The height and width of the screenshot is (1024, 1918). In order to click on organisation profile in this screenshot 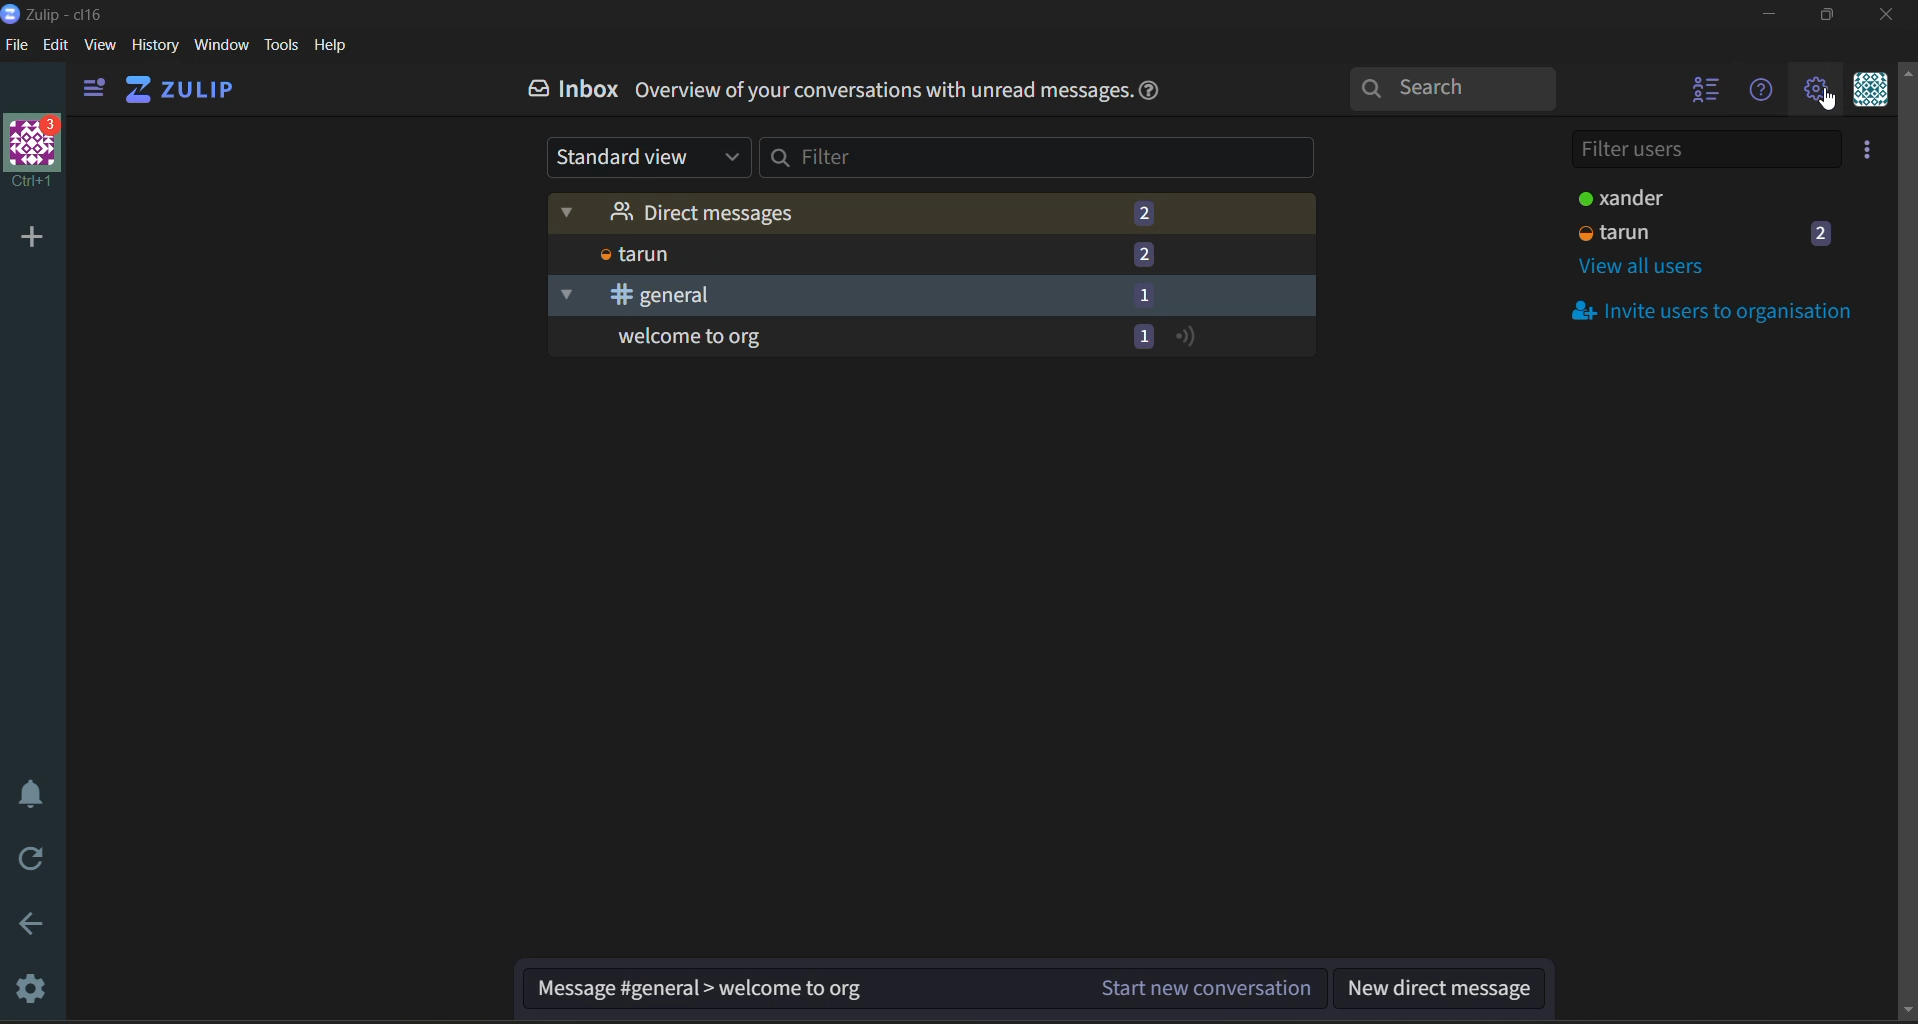, I will do `click(35, 151)`.